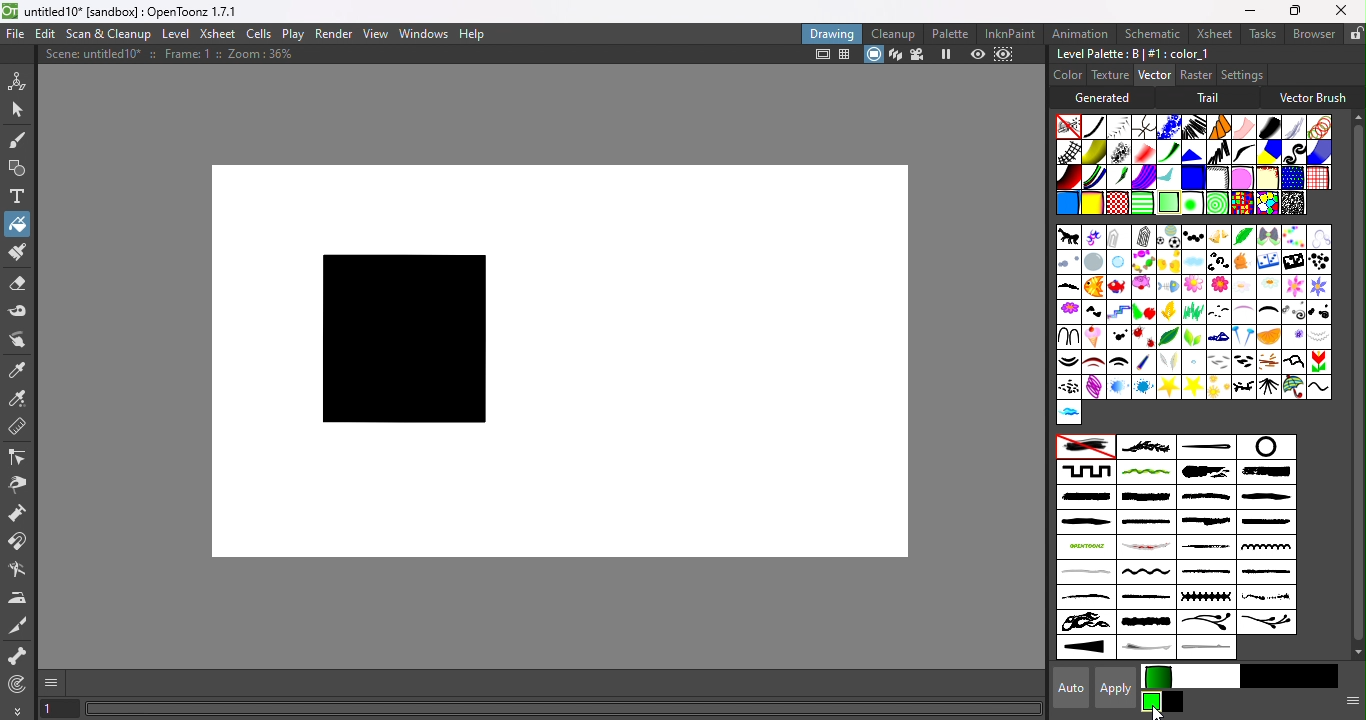  I want to click on plum, so click(1173, 362).